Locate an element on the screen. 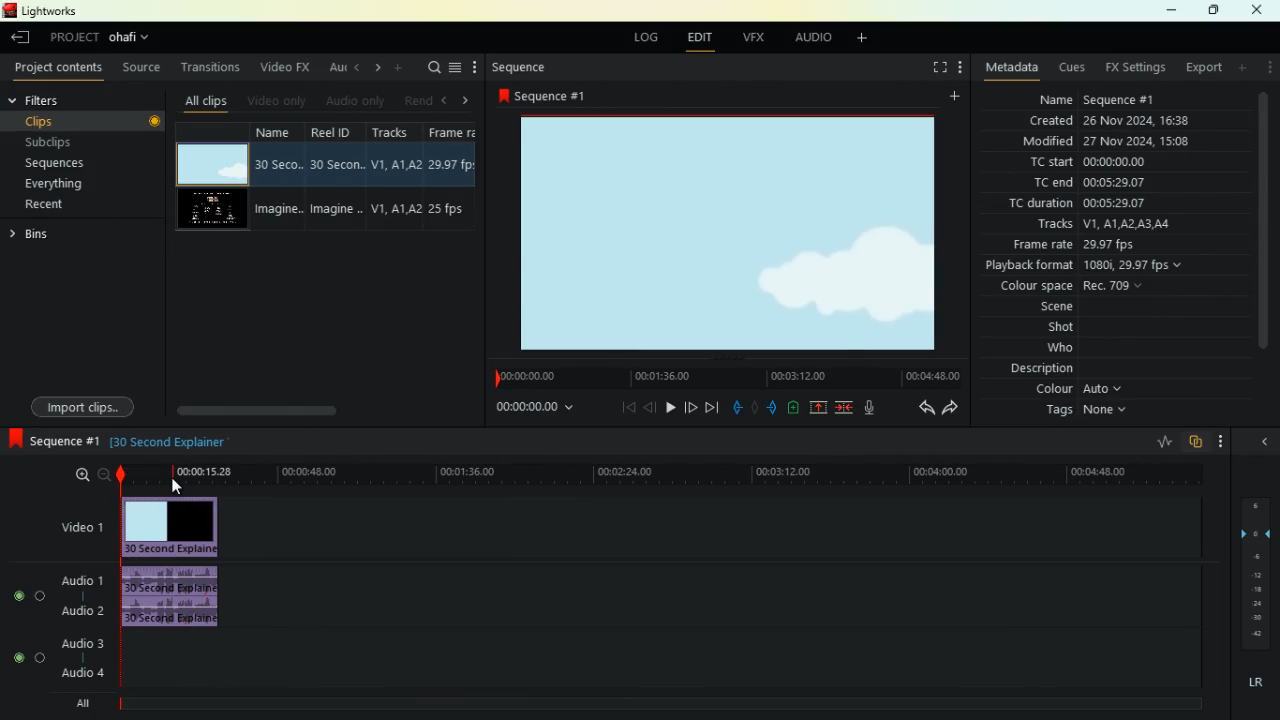 The height and width of the screenshot is (720, 1280). modified is located at coordinates (1051, 140).